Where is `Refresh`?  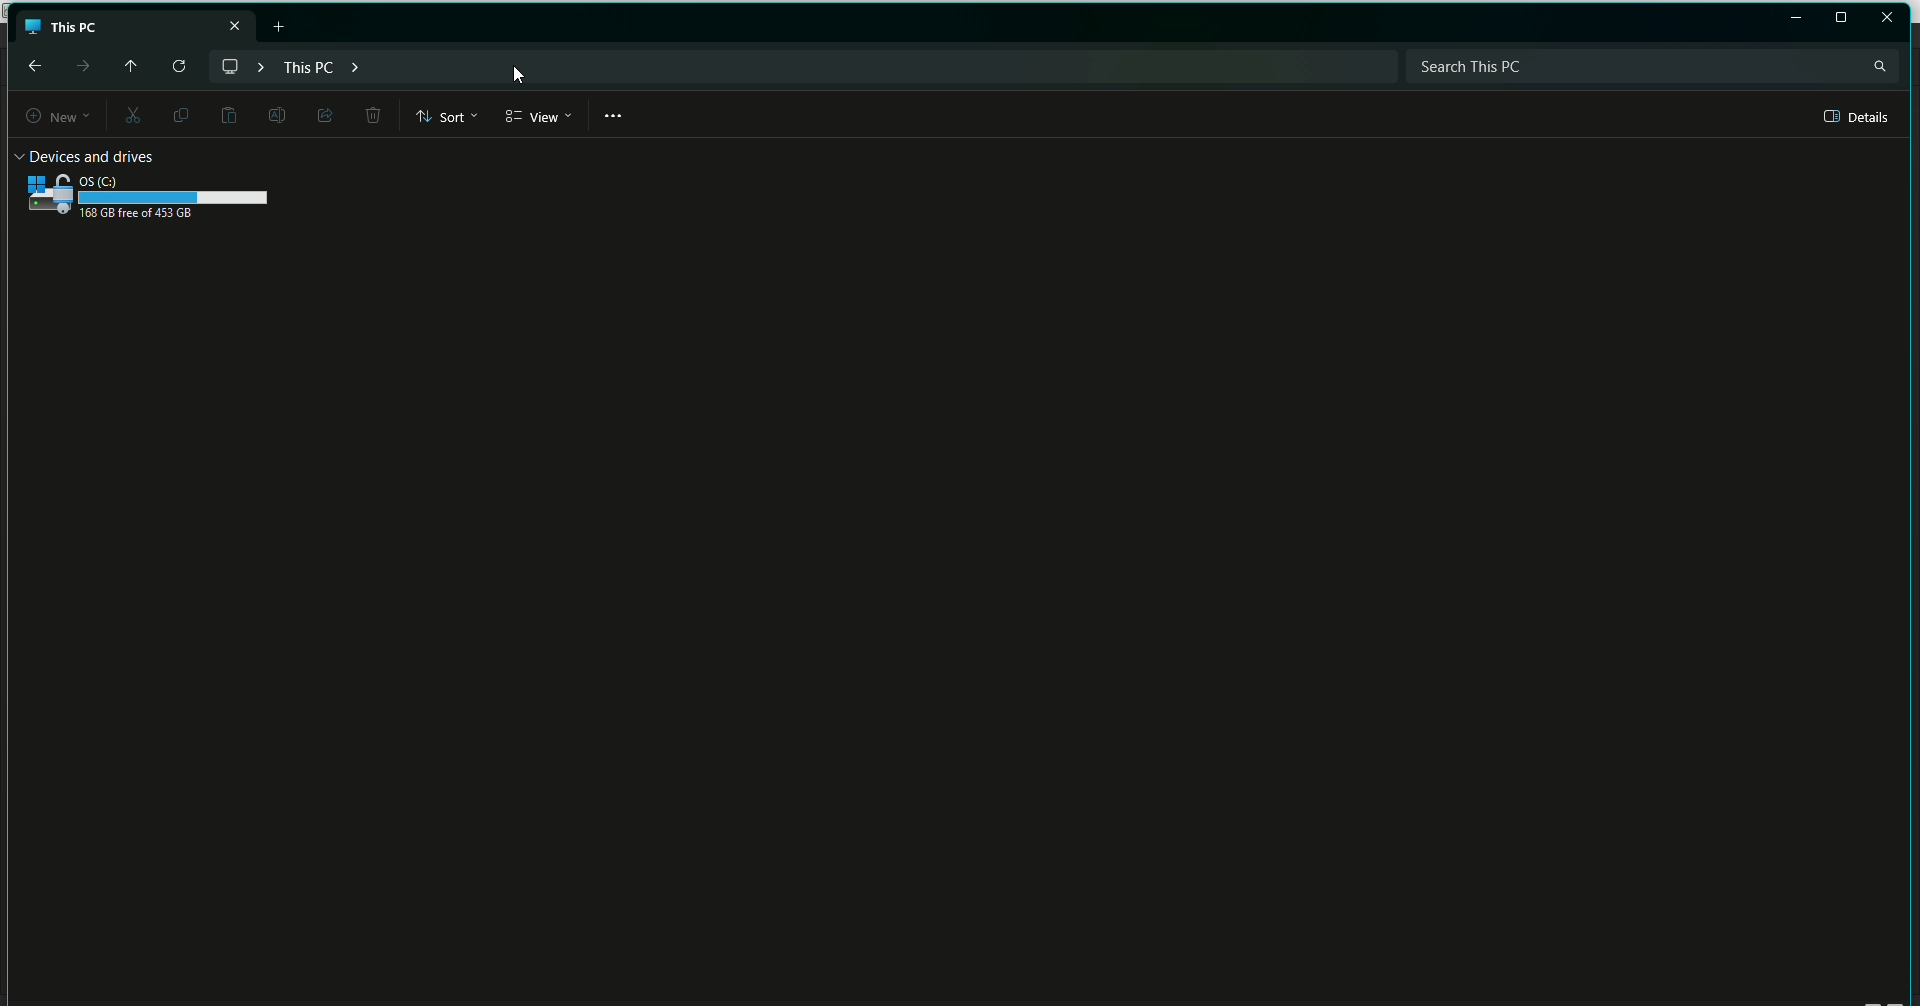 Refresh is located at coordinates (177, 67).